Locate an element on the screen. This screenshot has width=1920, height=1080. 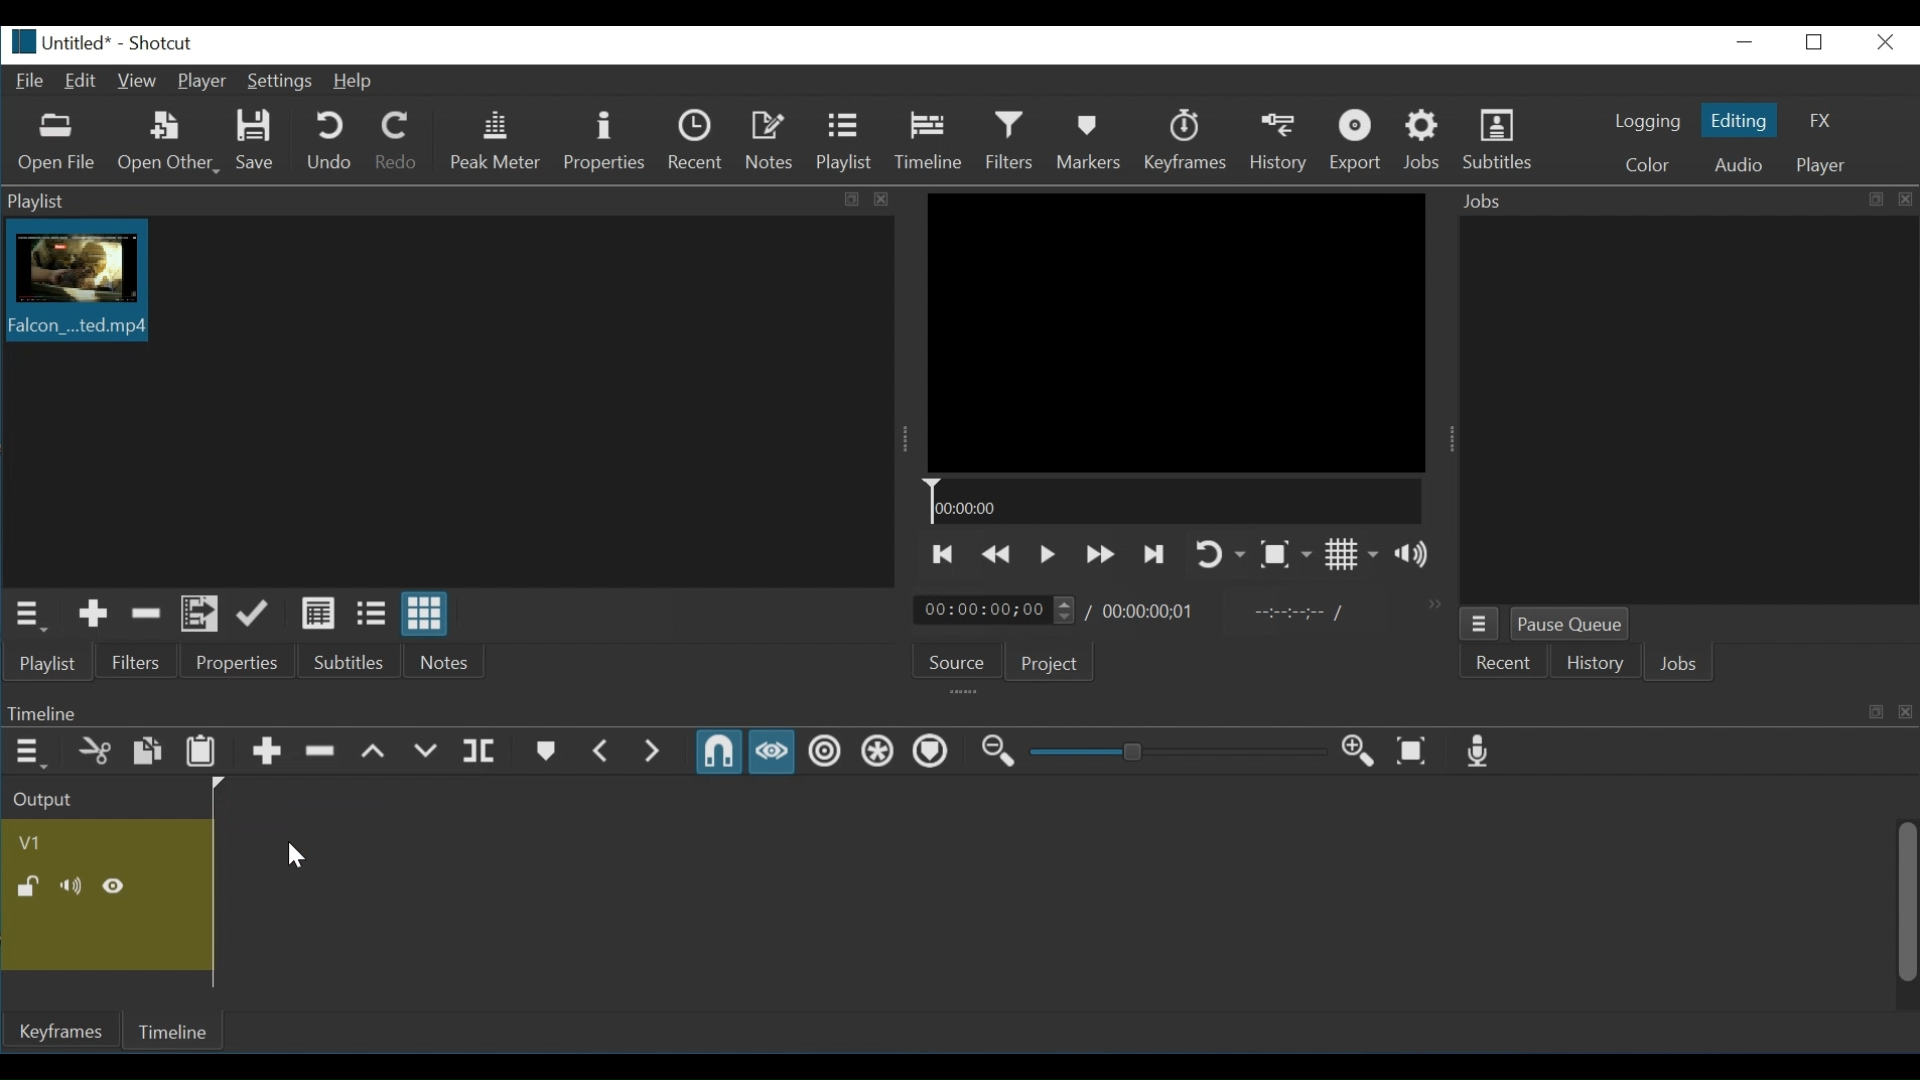
View as detail is located at coordinates (319, 614).